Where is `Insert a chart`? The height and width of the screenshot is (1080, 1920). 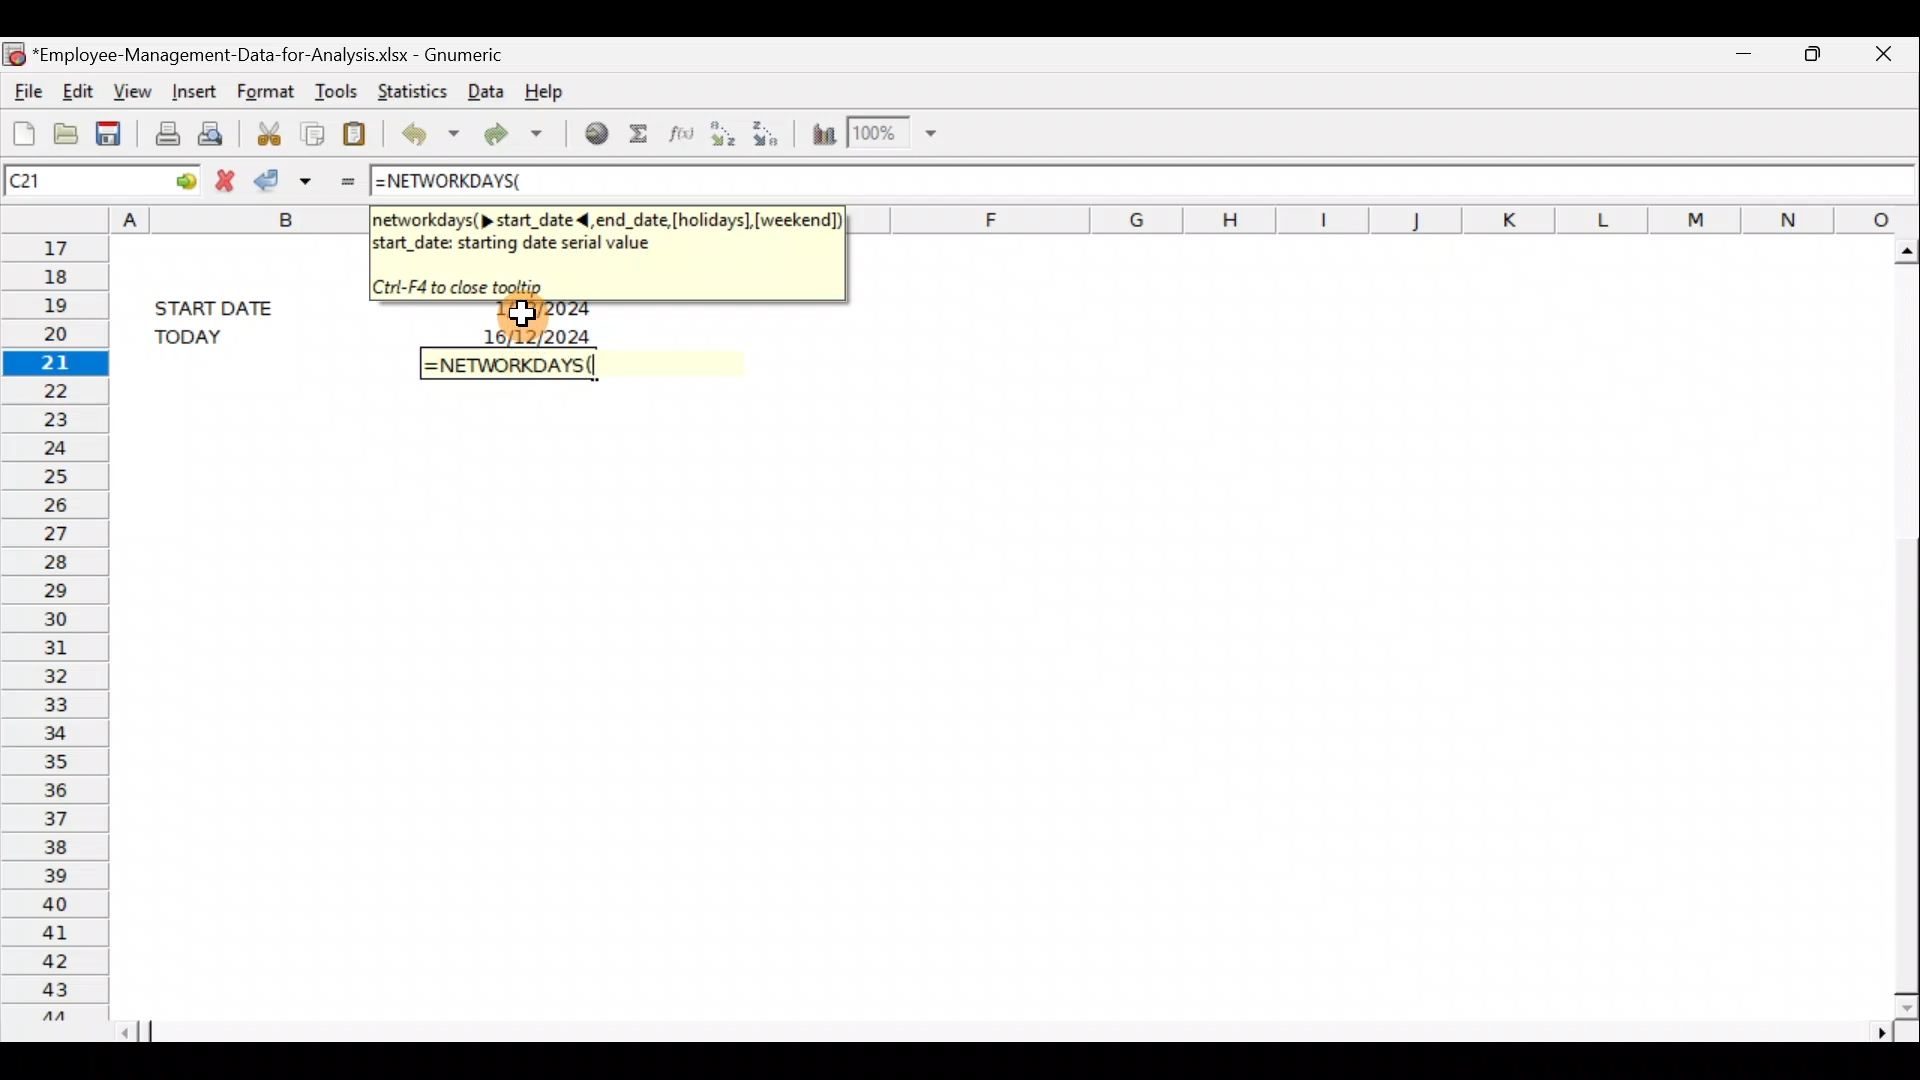 Insert a chart is located at coordinates (822, 130).